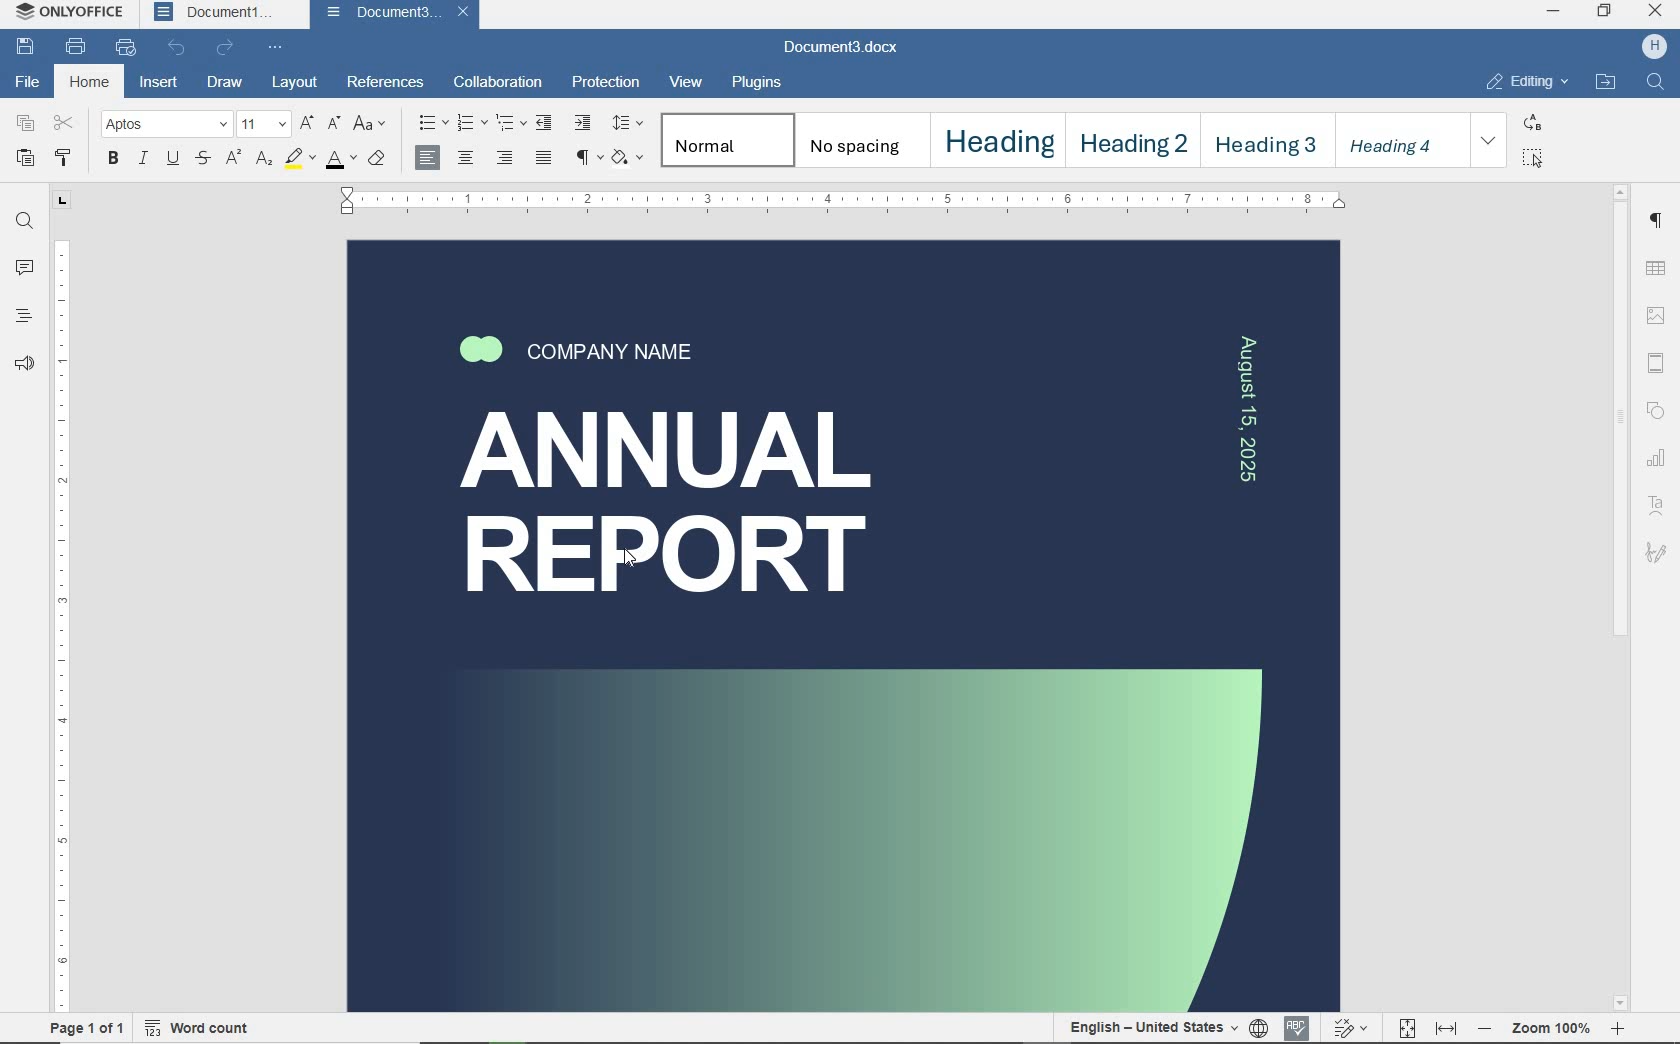 The height and width of the screenshot is (1044, 1680). I want to click on minimize, so click(1554, 12).